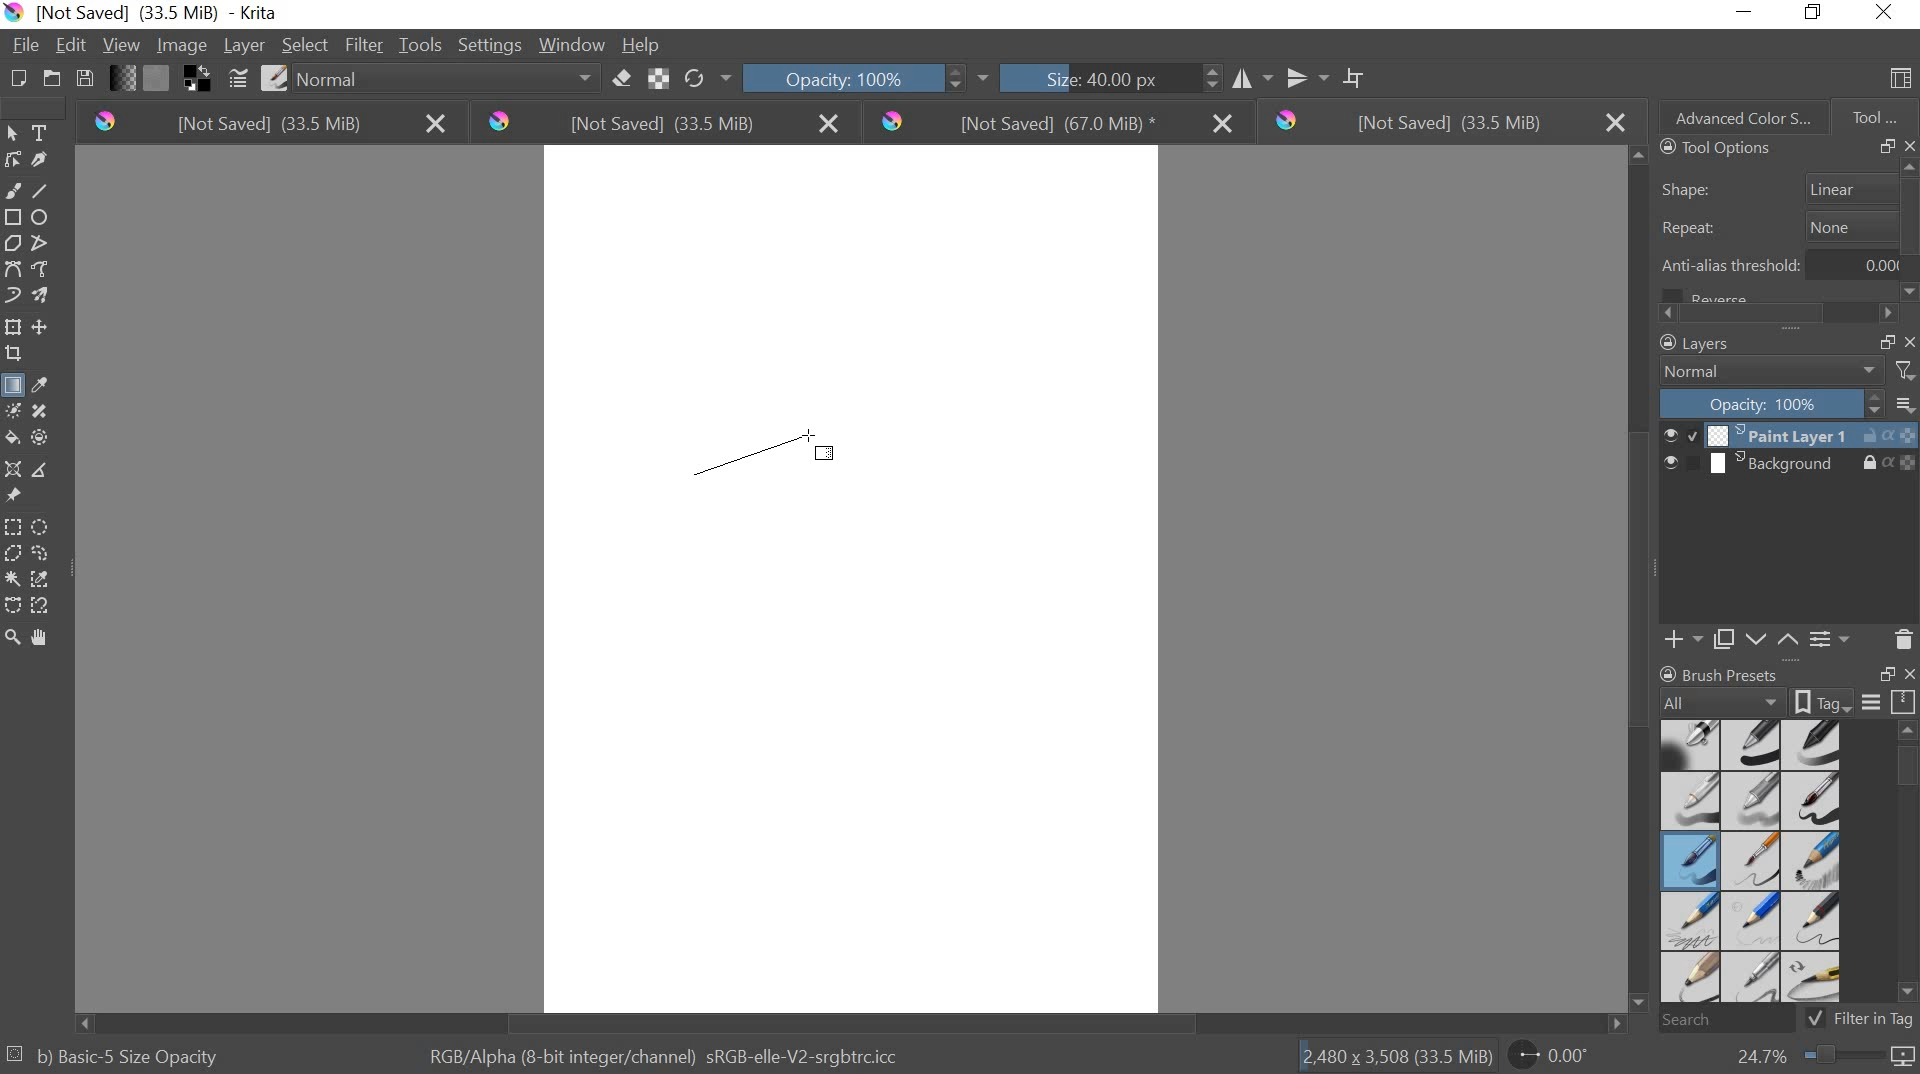 The height and width of the screenshot is (1074, 1920). I want to click on RESTORE DOWN, so click(1886, 147).